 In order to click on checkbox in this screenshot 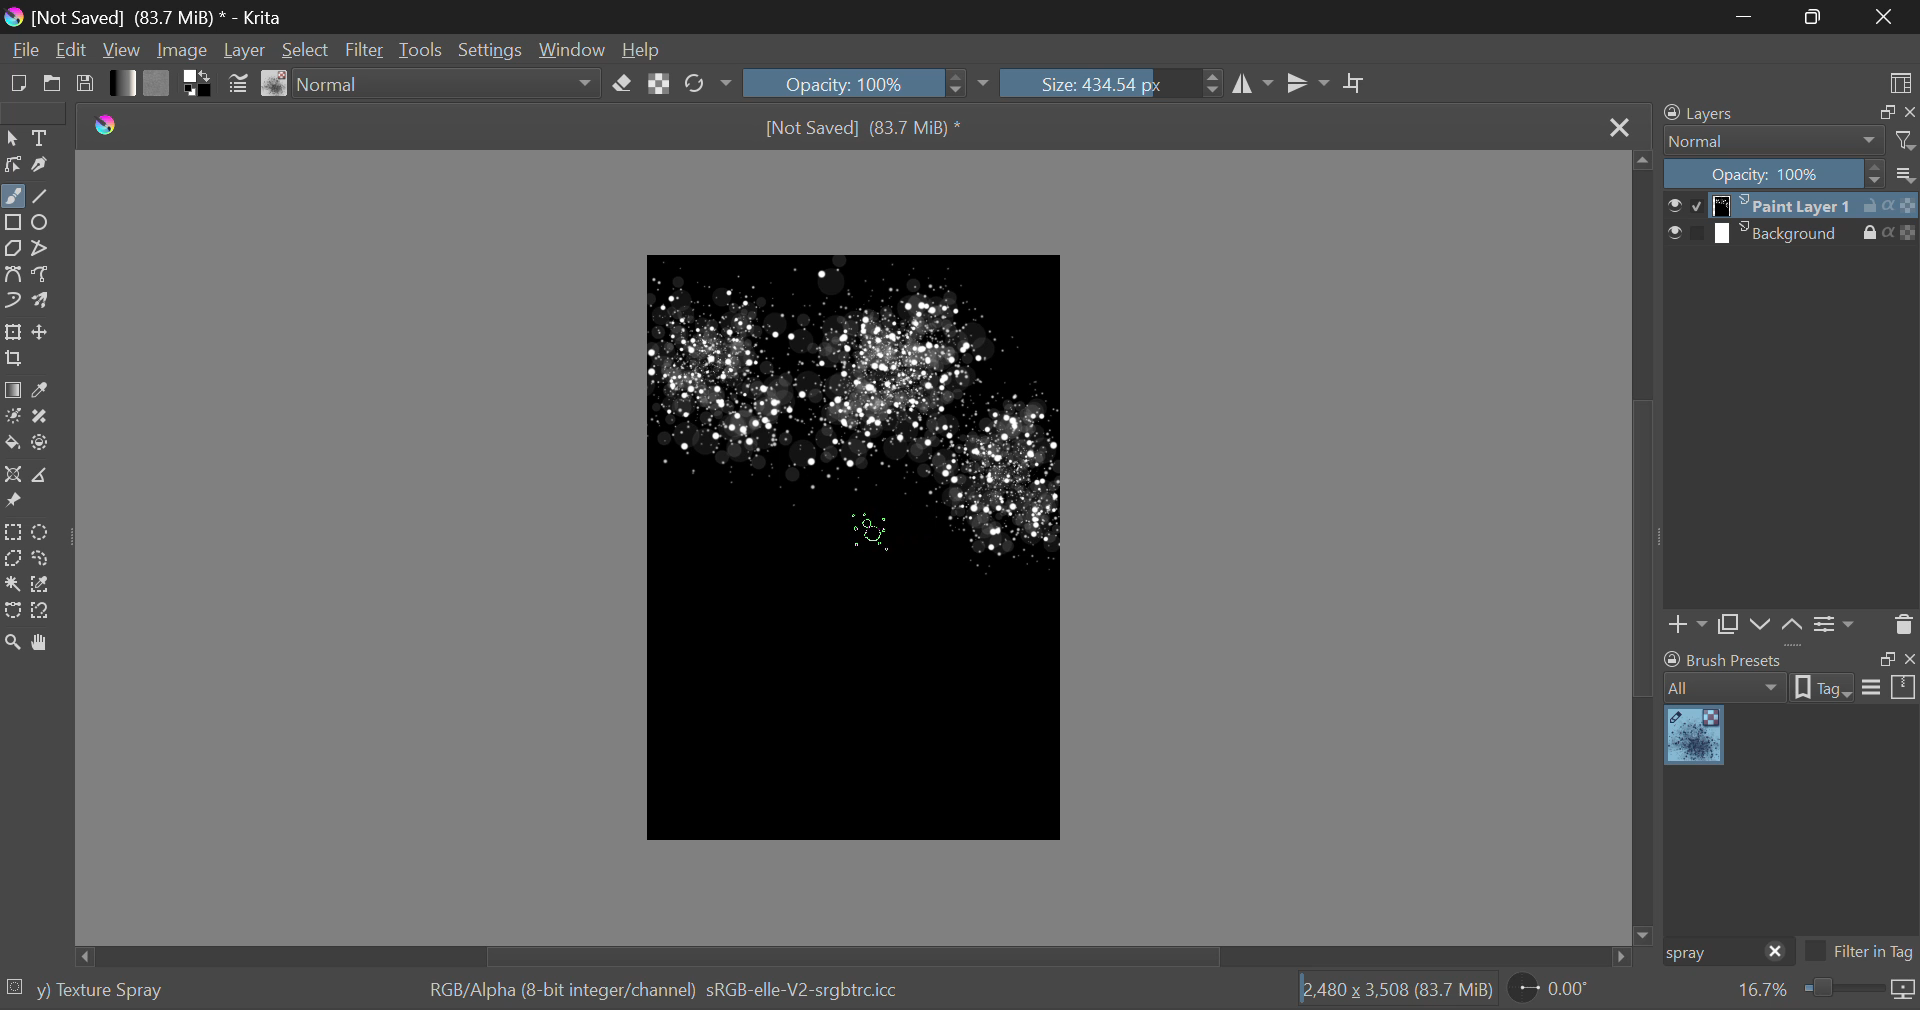, I will do `click(1685, 234)`.